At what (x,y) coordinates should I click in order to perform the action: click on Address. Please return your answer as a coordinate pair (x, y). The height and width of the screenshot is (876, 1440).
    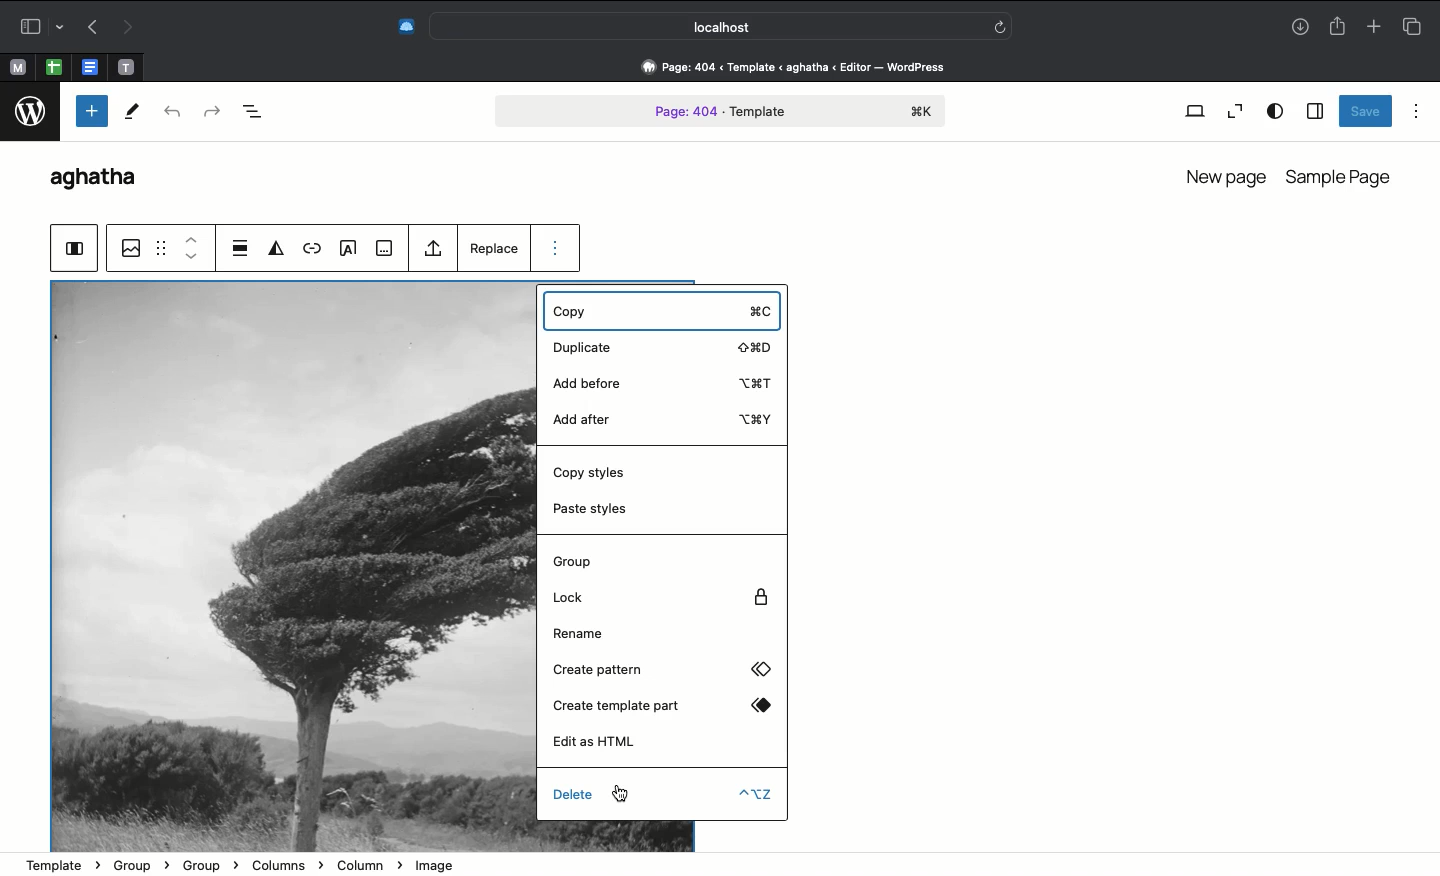
    Looking at the image, I should click on (783, 67).